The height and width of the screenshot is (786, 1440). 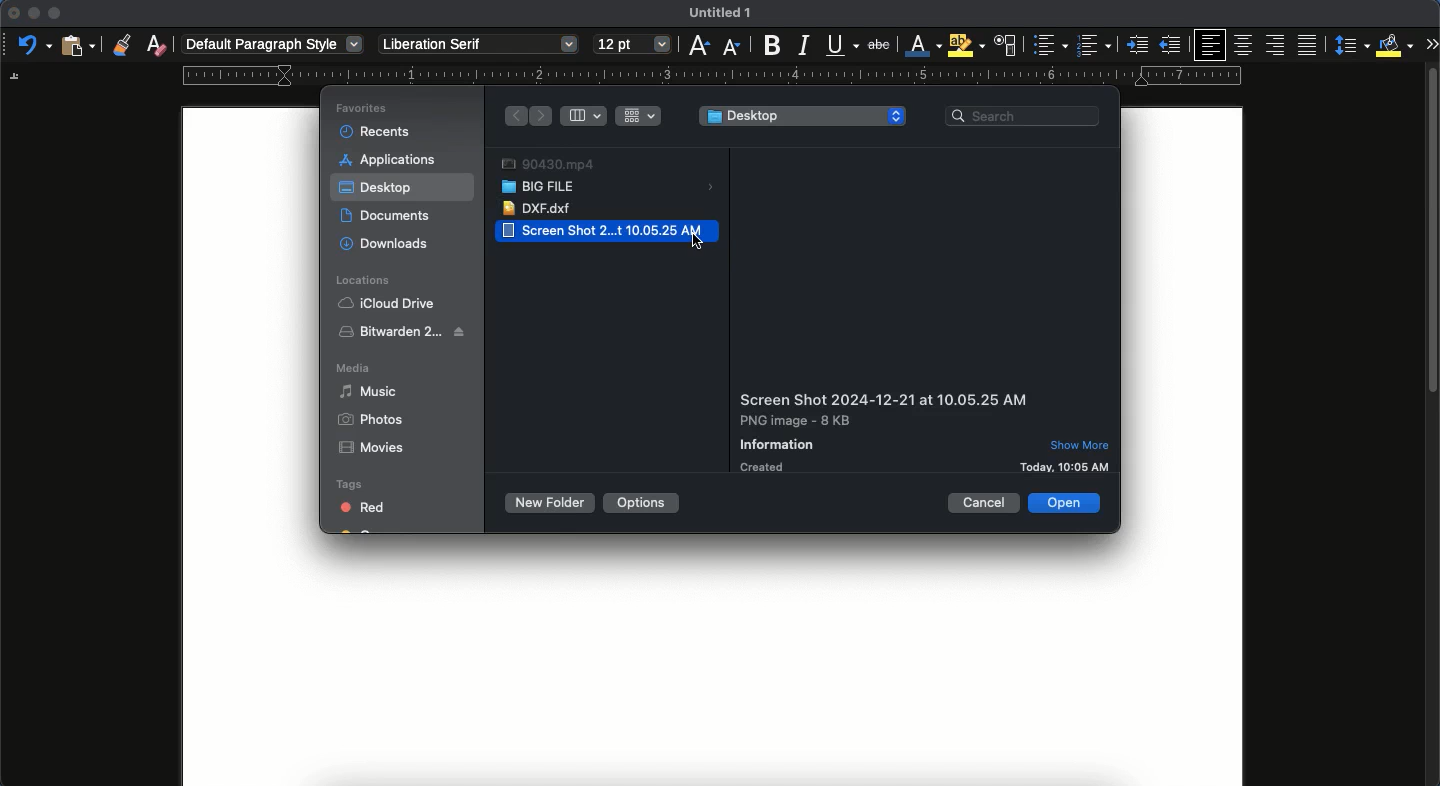 I want to click on Screen Shot 2...t 10.05.25 AM image, so click(x=592, y=231).